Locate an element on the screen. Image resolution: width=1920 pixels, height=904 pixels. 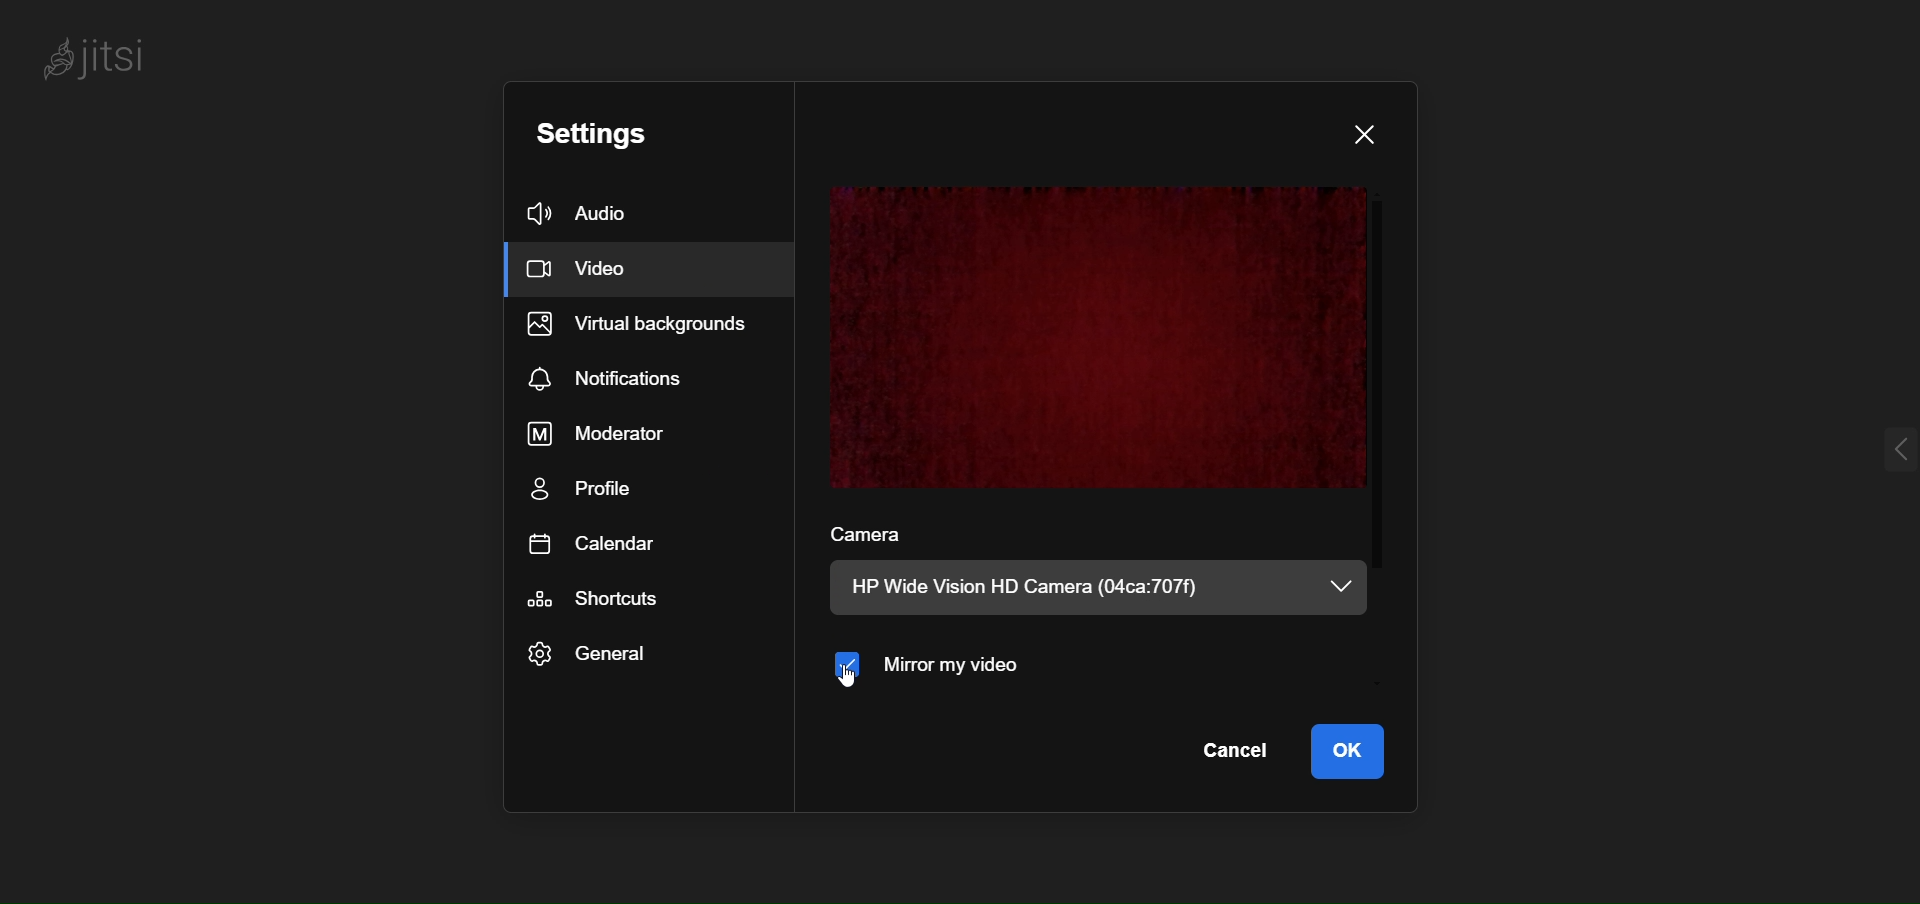
audio is located at coordinates (590, 211).